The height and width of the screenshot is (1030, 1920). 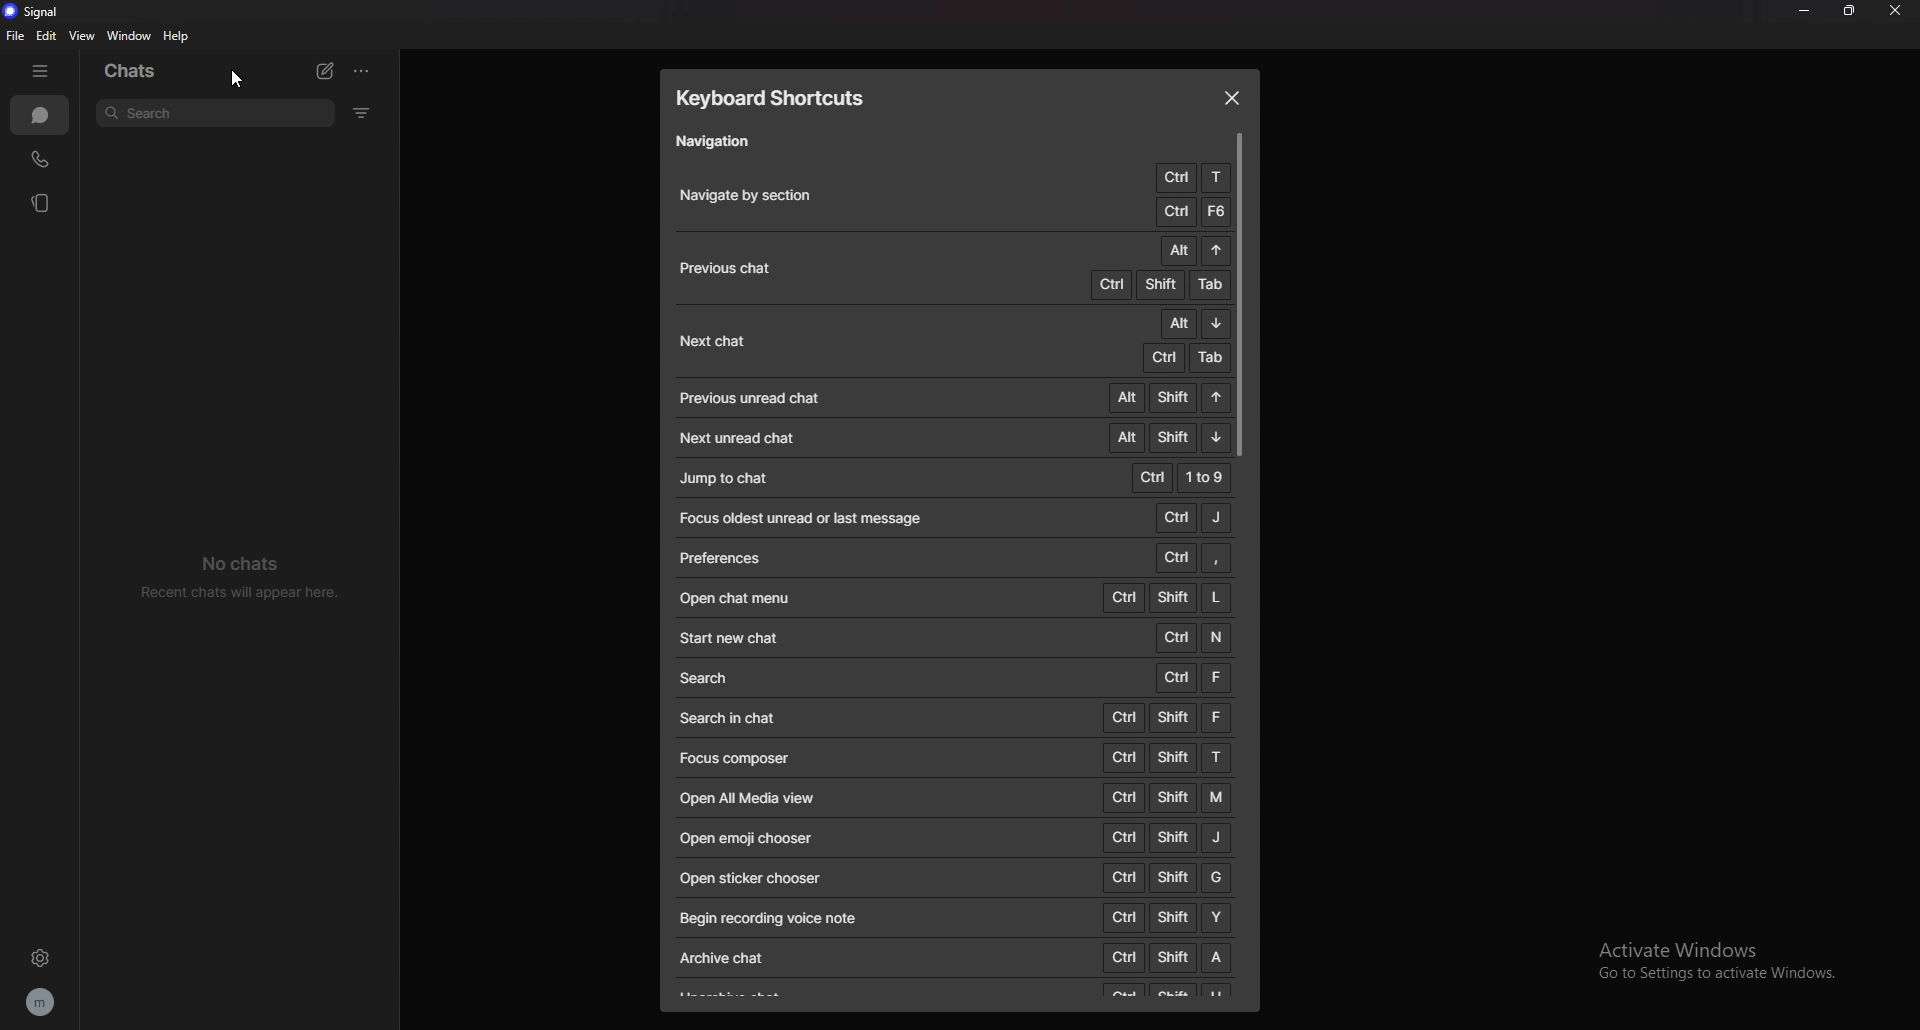 What do you see at coordinates (715, 341) in the screenshot?
I see `next chat` at bounding box center [715, 341].